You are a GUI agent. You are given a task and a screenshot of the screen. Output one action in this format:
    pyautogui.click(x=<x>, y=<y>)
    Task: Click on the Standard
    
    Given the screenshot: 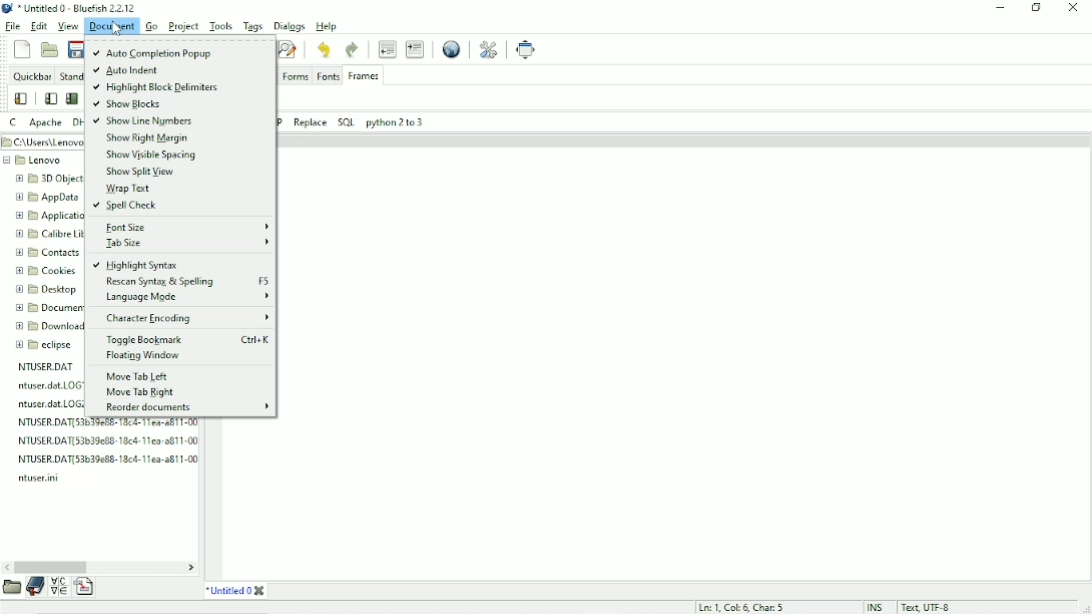 What is the action you would take?
    pyautogui.click(x=72, y=78)
    